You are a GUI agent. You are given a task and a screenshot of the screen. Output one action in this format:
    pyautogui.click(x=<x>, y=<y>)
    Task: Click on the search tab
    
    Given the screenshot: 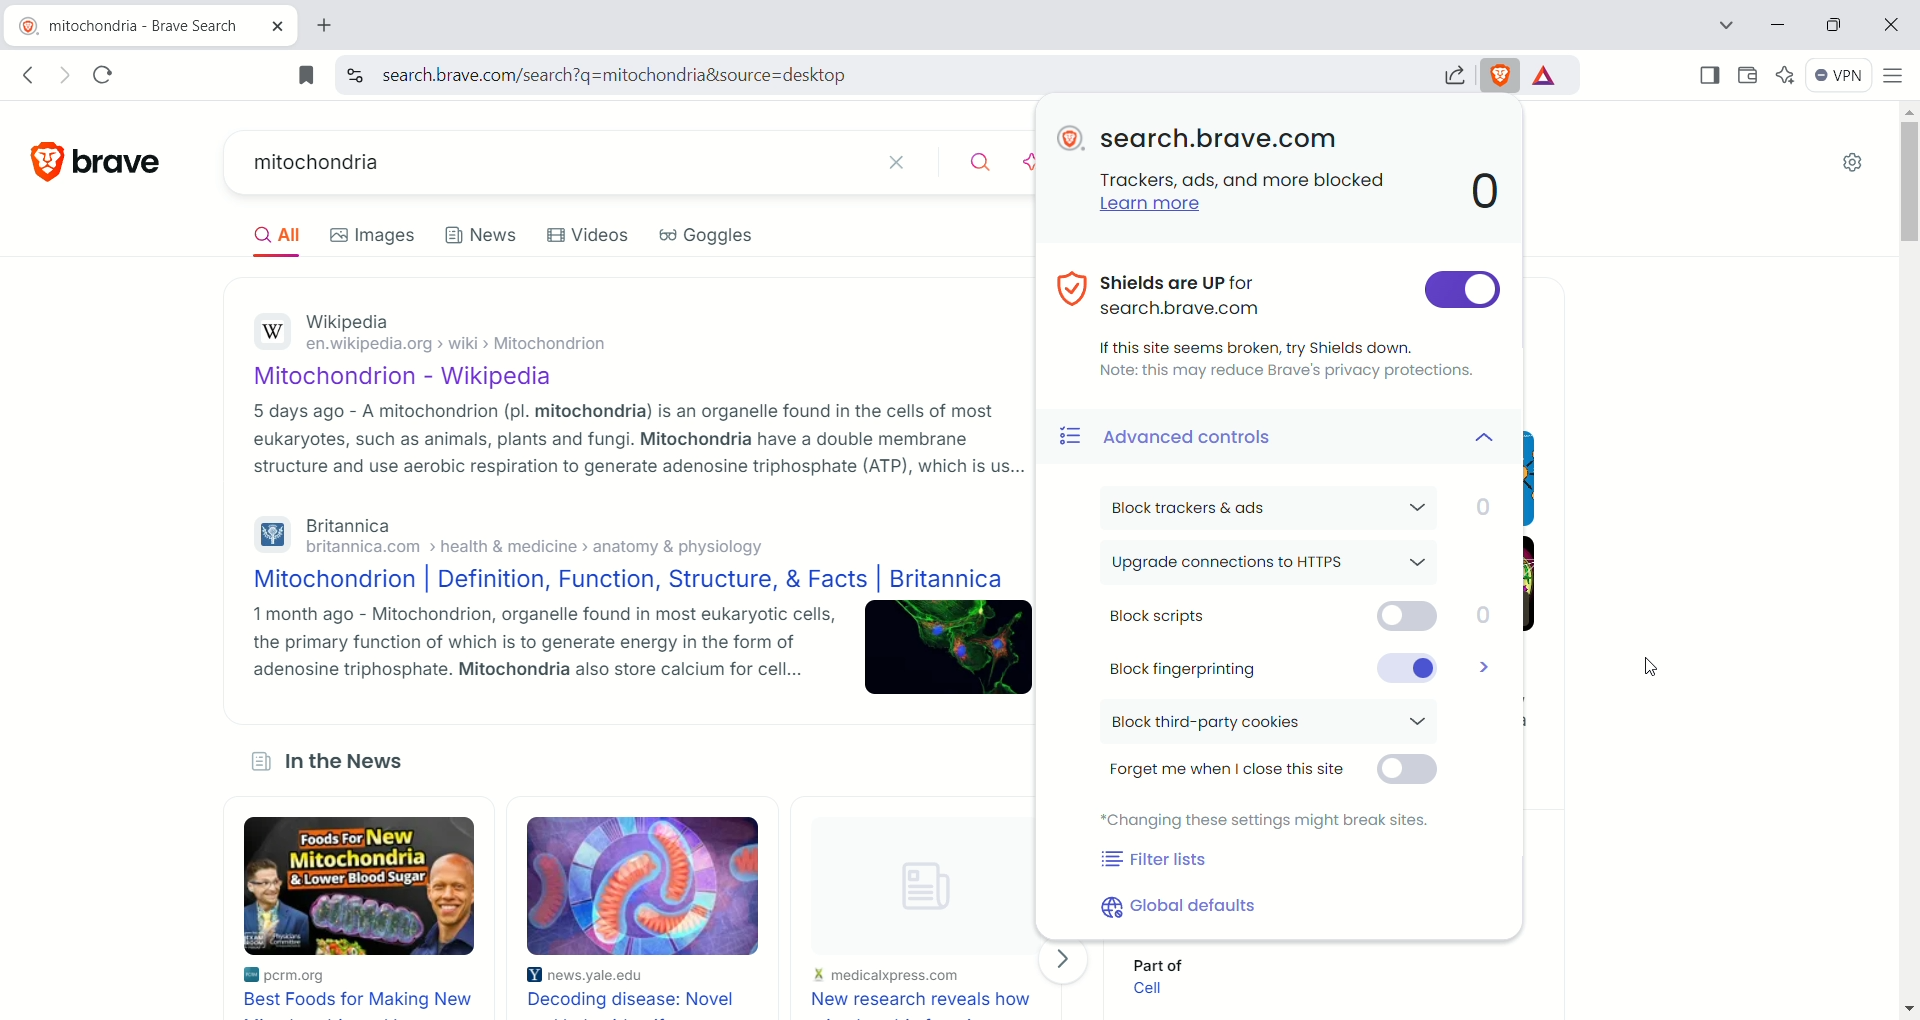 What is the action you would take?
    pyautogui.click(x=1724, y=28)
    